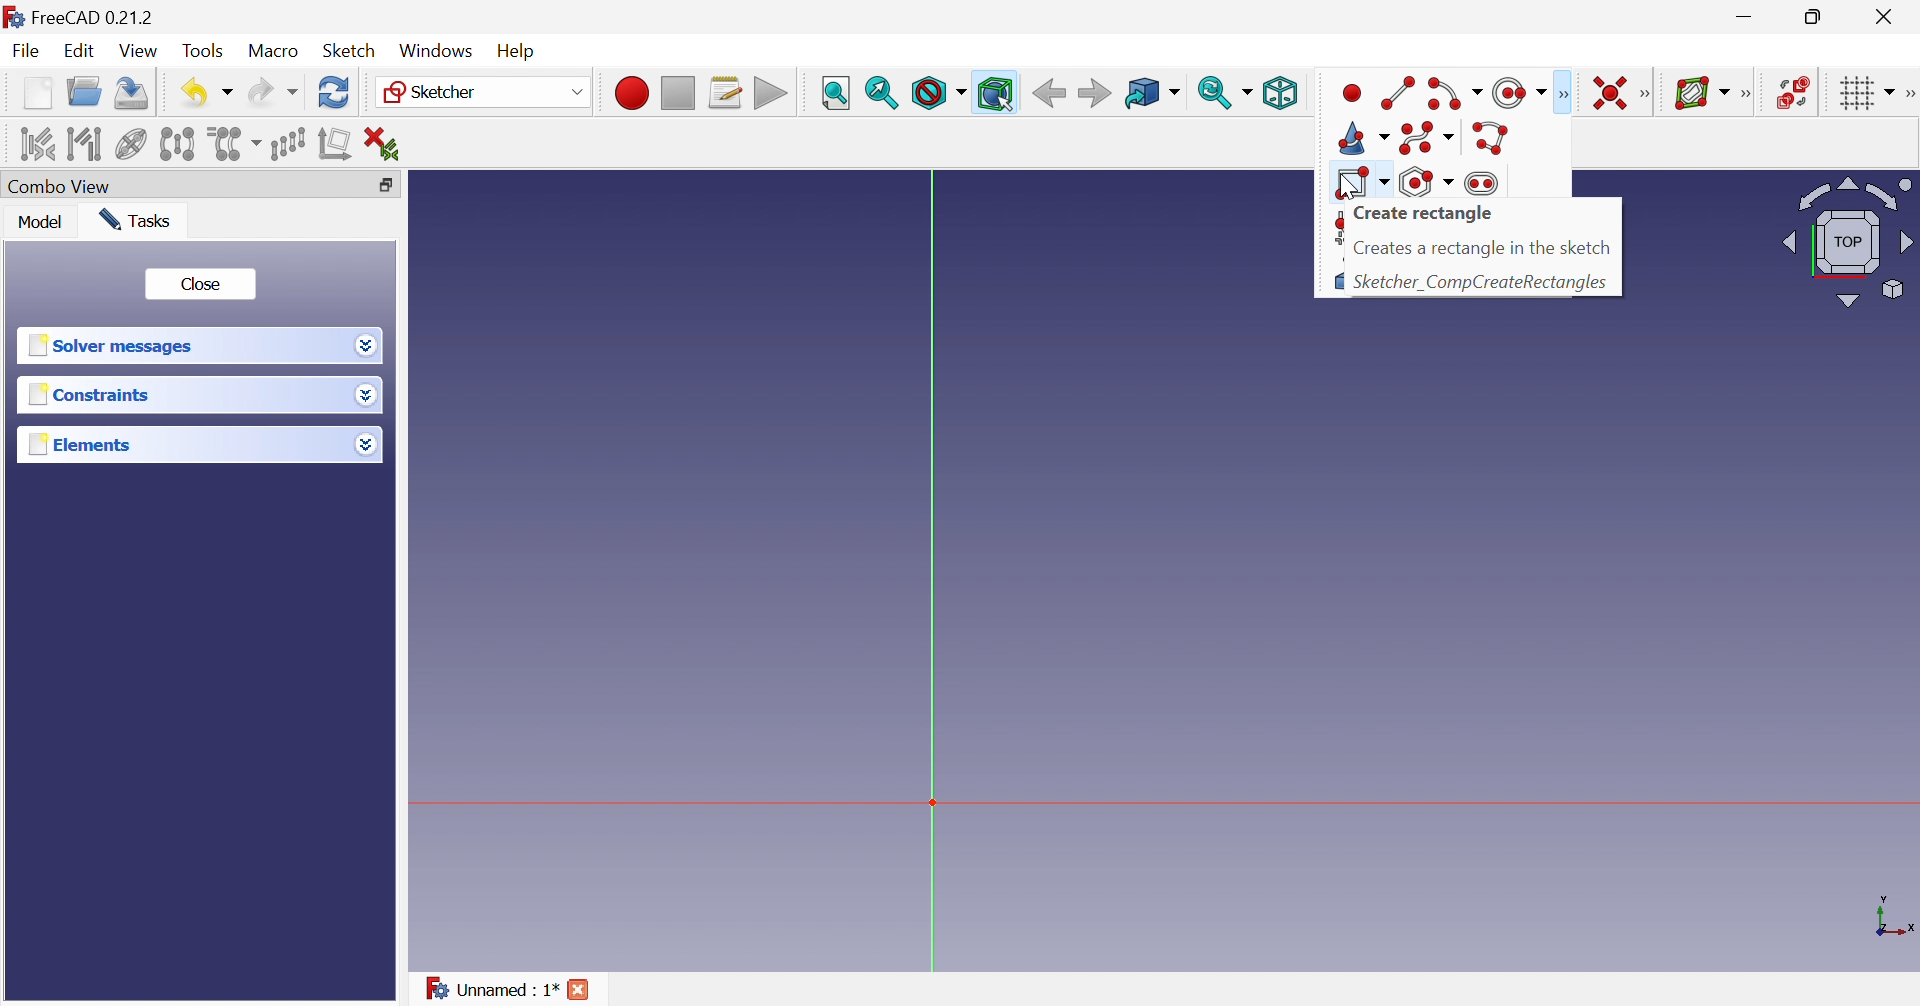  What do you see at coordinates (1363, 139) in the screenshot?
I see `Create conic` at bounding box center [1363, 139].